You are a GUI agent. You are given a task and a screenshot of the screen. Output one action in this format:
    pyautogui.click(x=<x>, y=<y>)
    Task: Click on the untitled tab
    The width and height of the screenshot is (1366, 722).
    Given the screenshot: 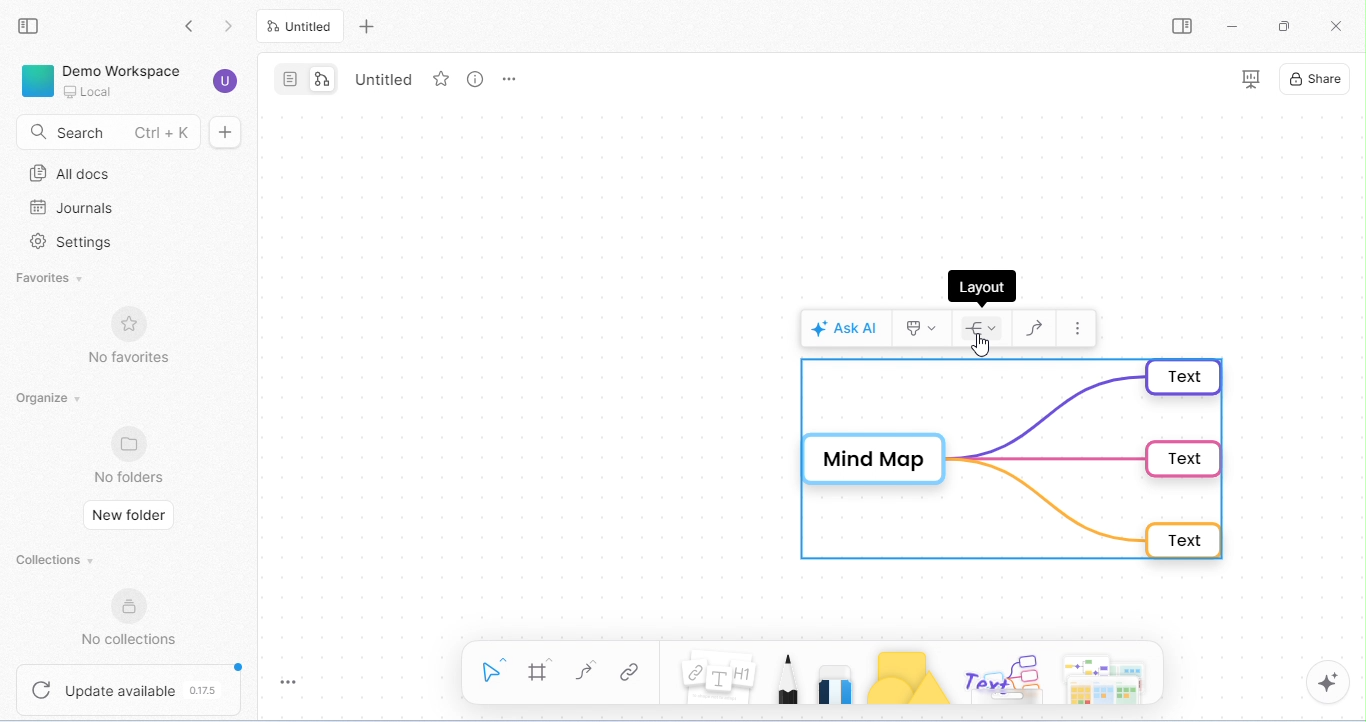 What is the action you would take?
    pyautogui.click(x=303, y=26)
    